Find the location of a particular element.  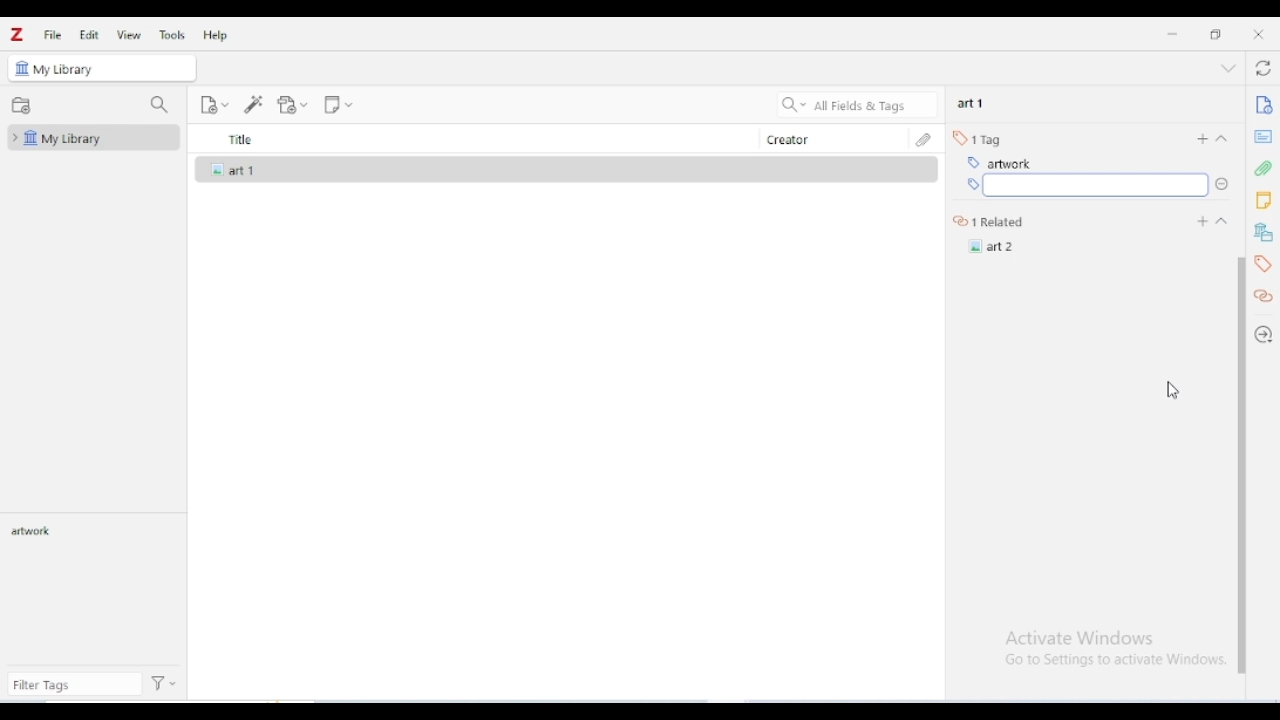

filter collections is located at coordinates (160, 105).